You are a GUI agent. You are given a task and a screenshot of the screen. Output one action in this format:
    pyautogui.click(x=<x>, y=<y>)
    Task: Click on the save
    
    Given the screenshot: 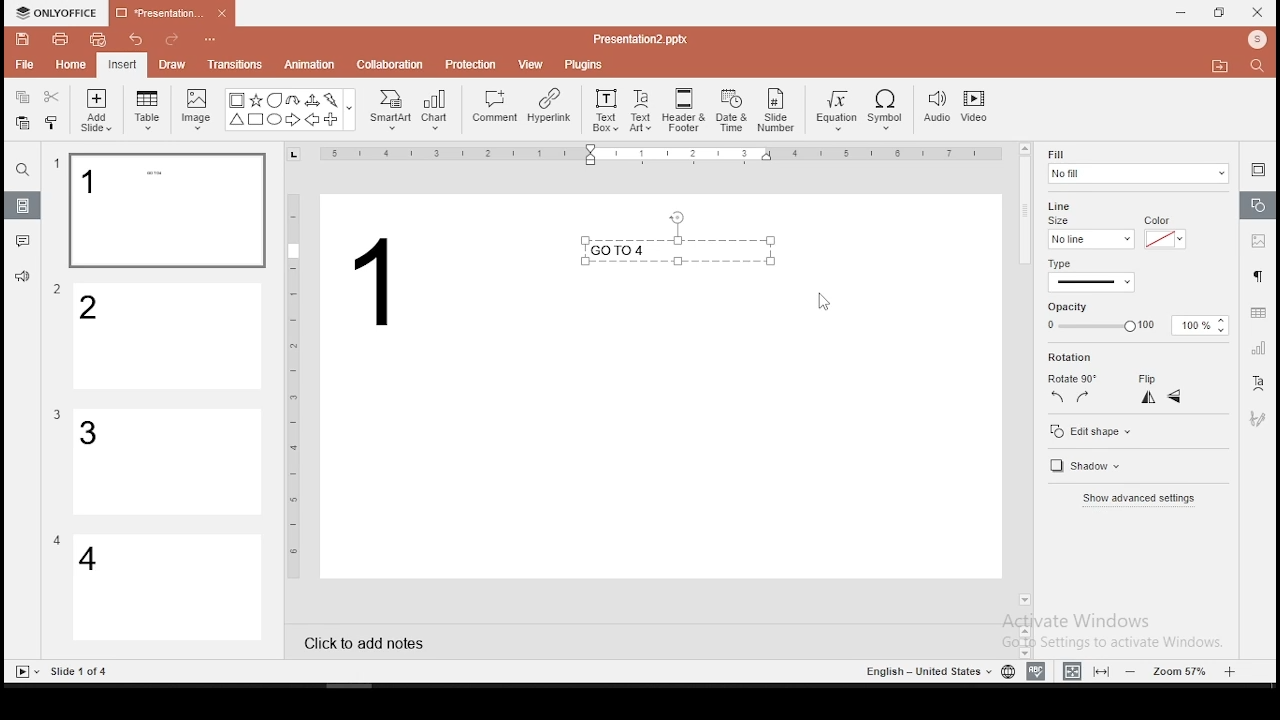 What is the action you would take?
    pyautogui.click(x=23, y=38)
    